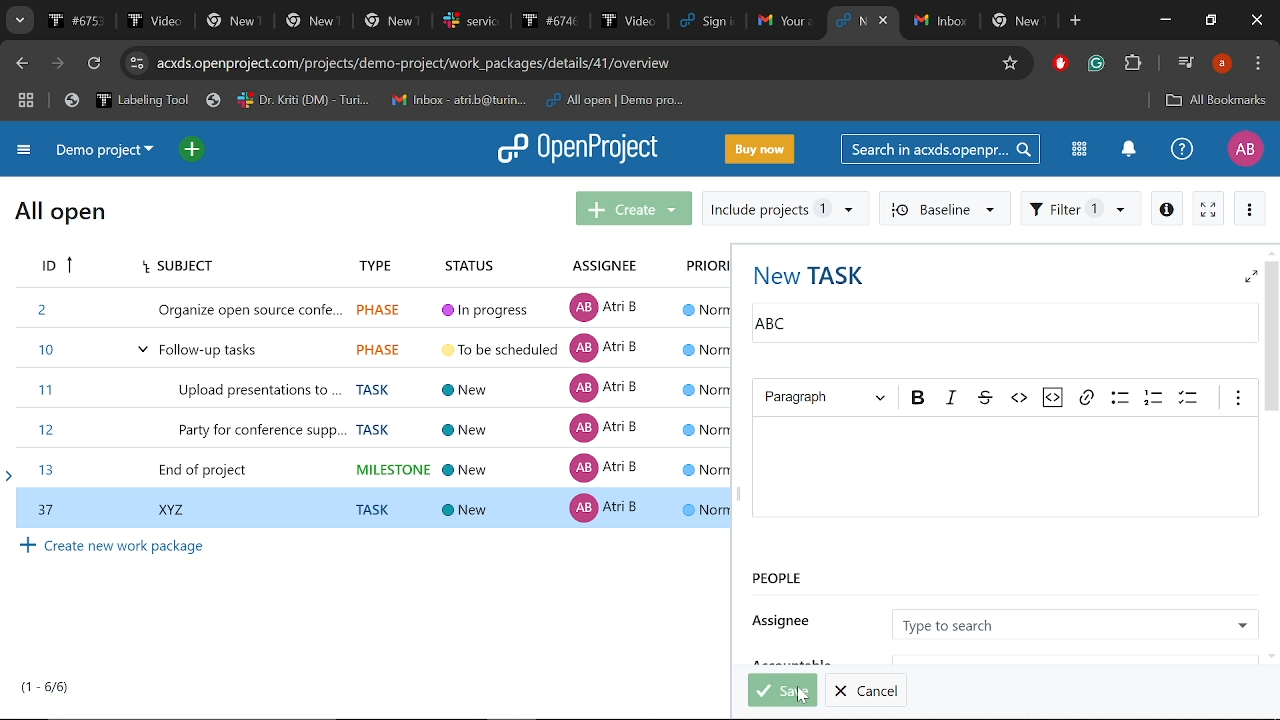 Image resolution: width=1280 pixels, height=720 pixels. I want to click on Create, so click(634, 207).